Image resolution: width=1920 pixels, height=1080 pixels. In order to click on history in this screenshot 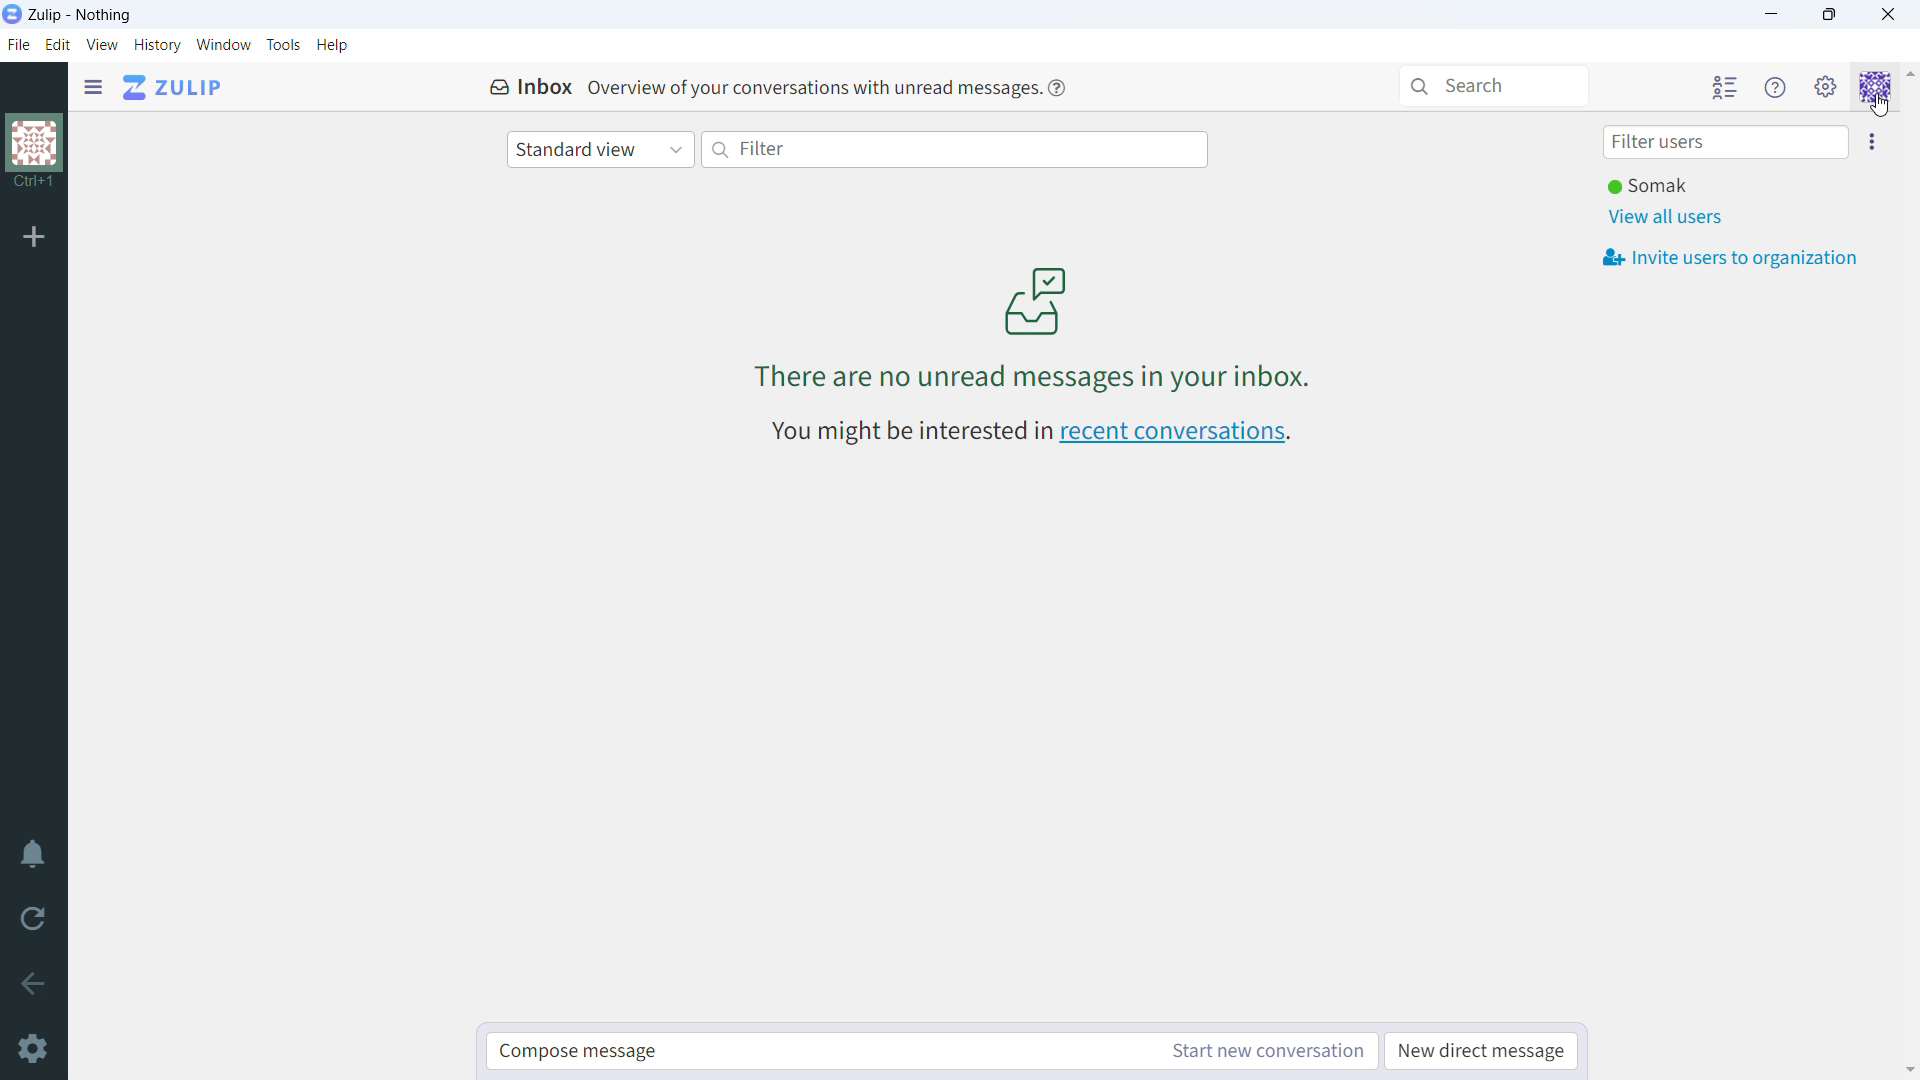, I will do `click(159, 45)`.